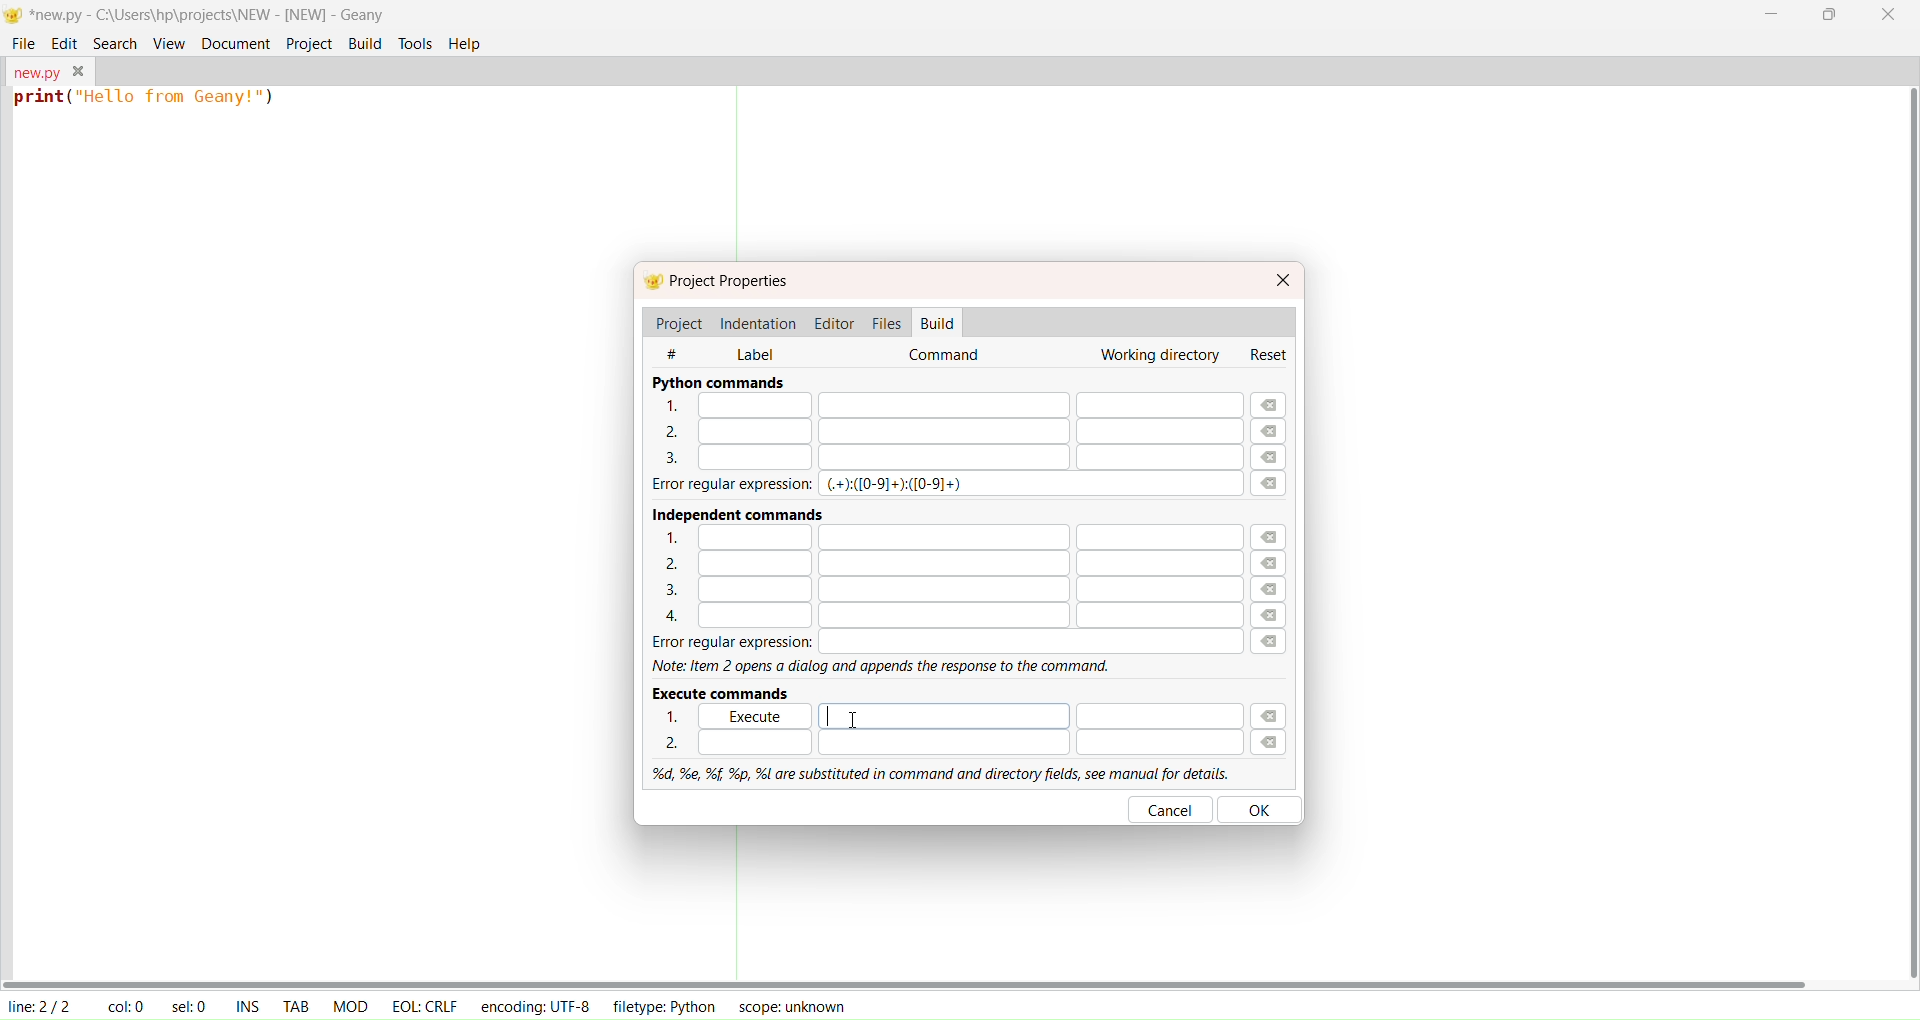 The image size is (1920, 1020). Describe the element at coordinates (939, 323) in the screenshot. I see `build` at that location.